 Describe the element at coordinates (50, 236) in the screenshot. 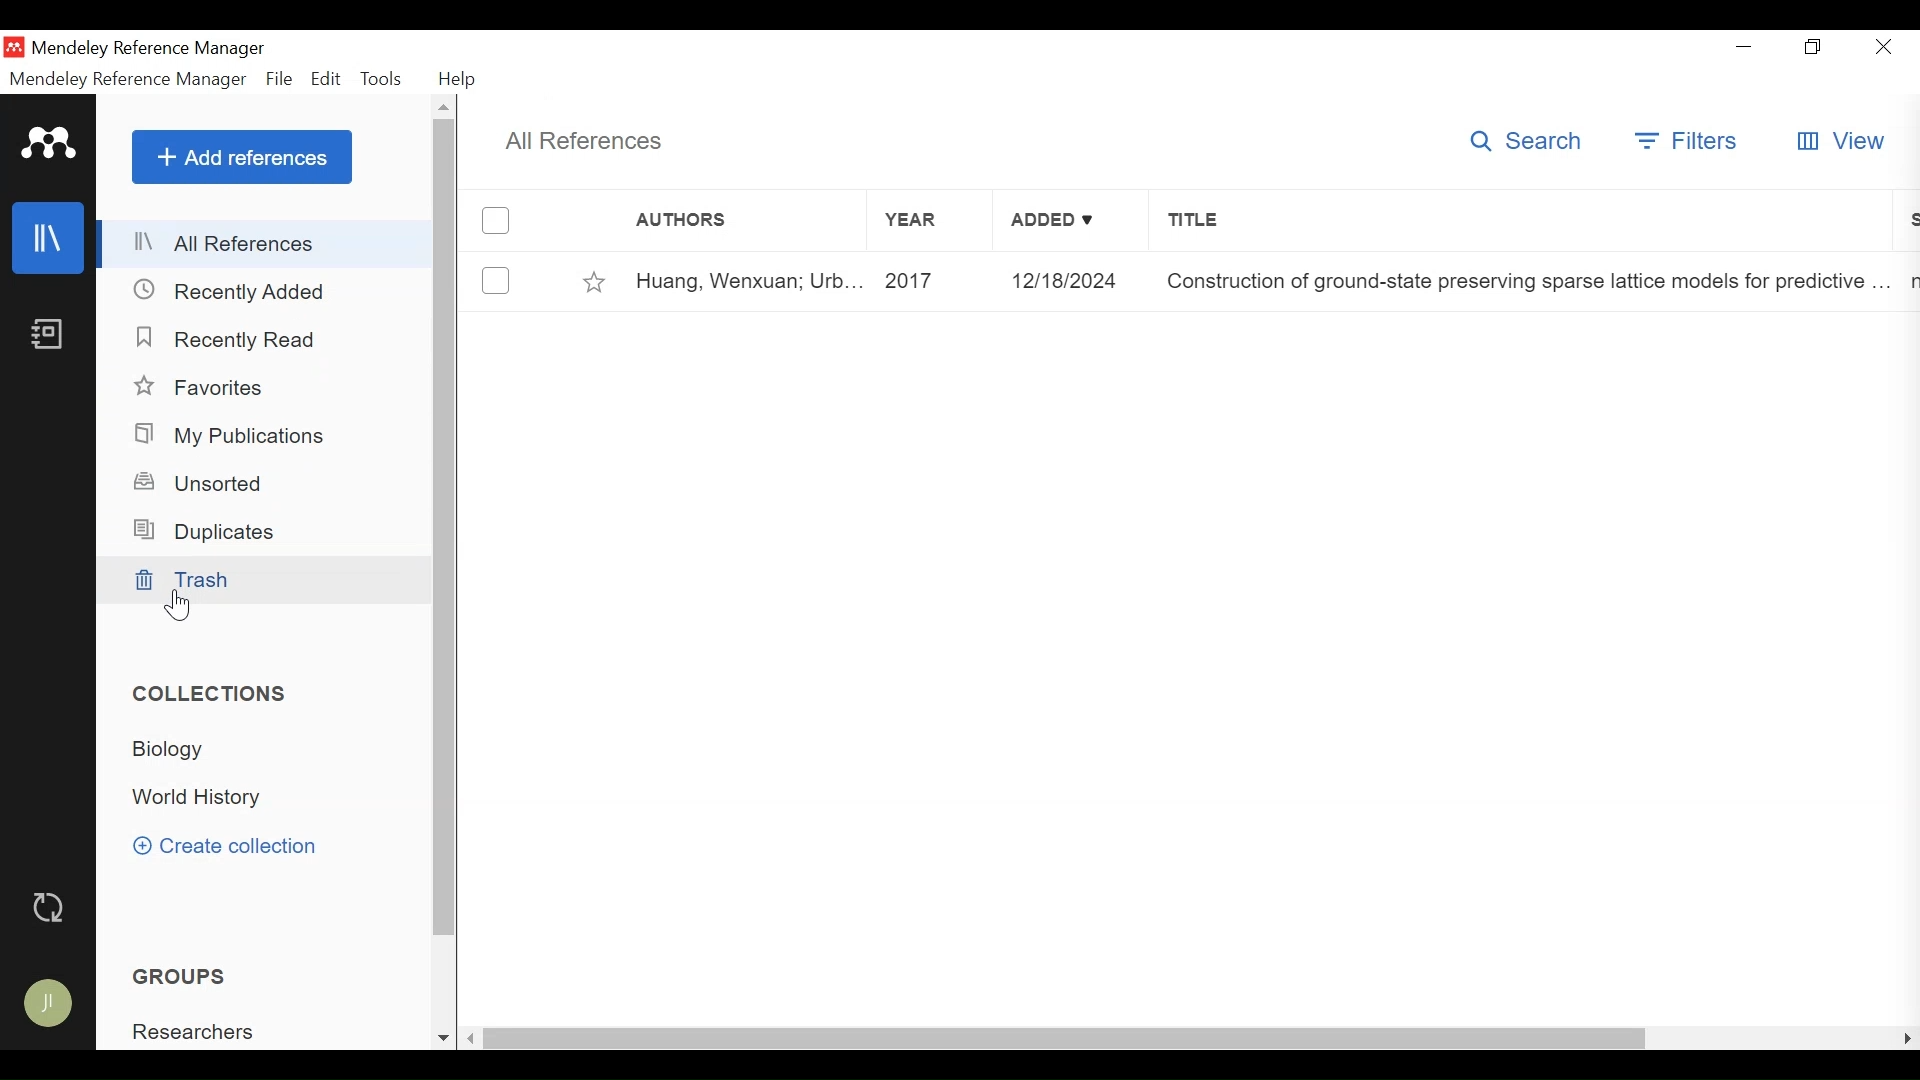

I see `Library` at that location.